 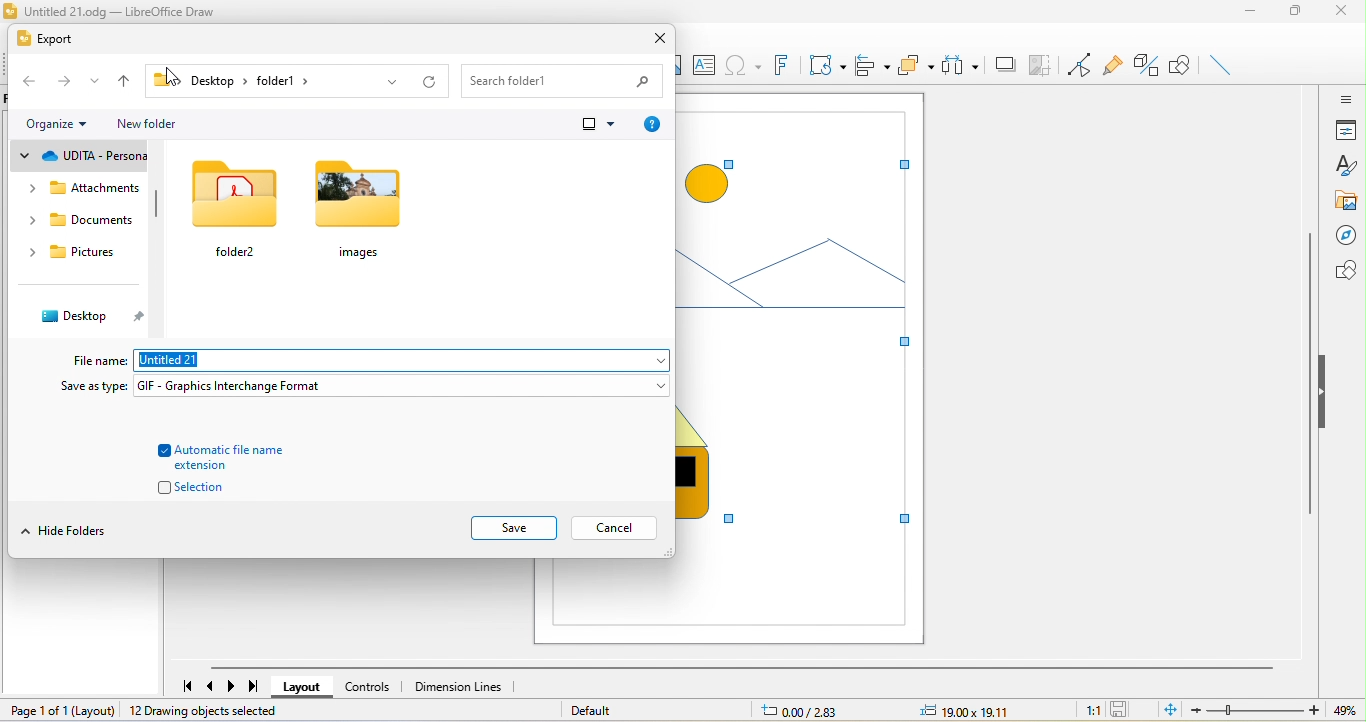 What do you see at coordinates (153, 124) in the screenshot?
I see `new folder` at bounding box center [153, 124].